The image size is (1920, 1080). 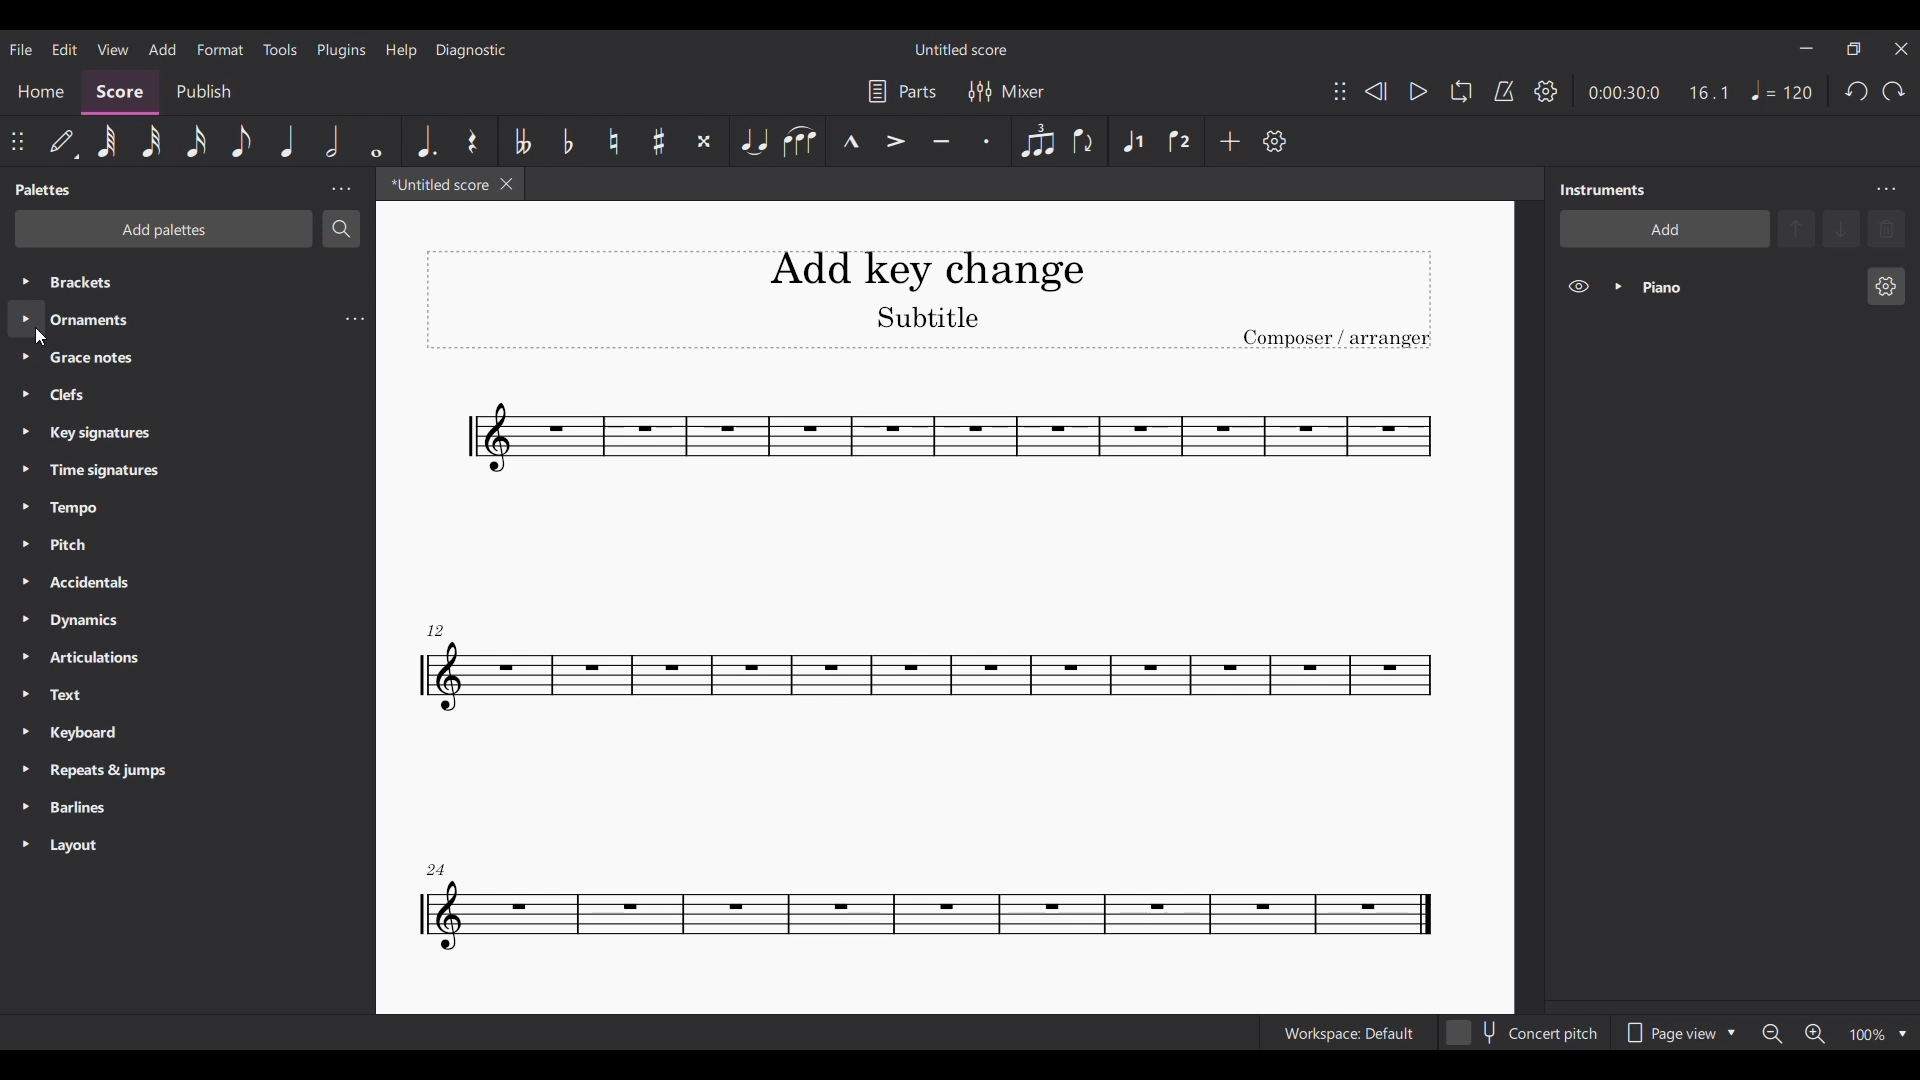 I want to click on Close tab, so click(x=507, y=184).